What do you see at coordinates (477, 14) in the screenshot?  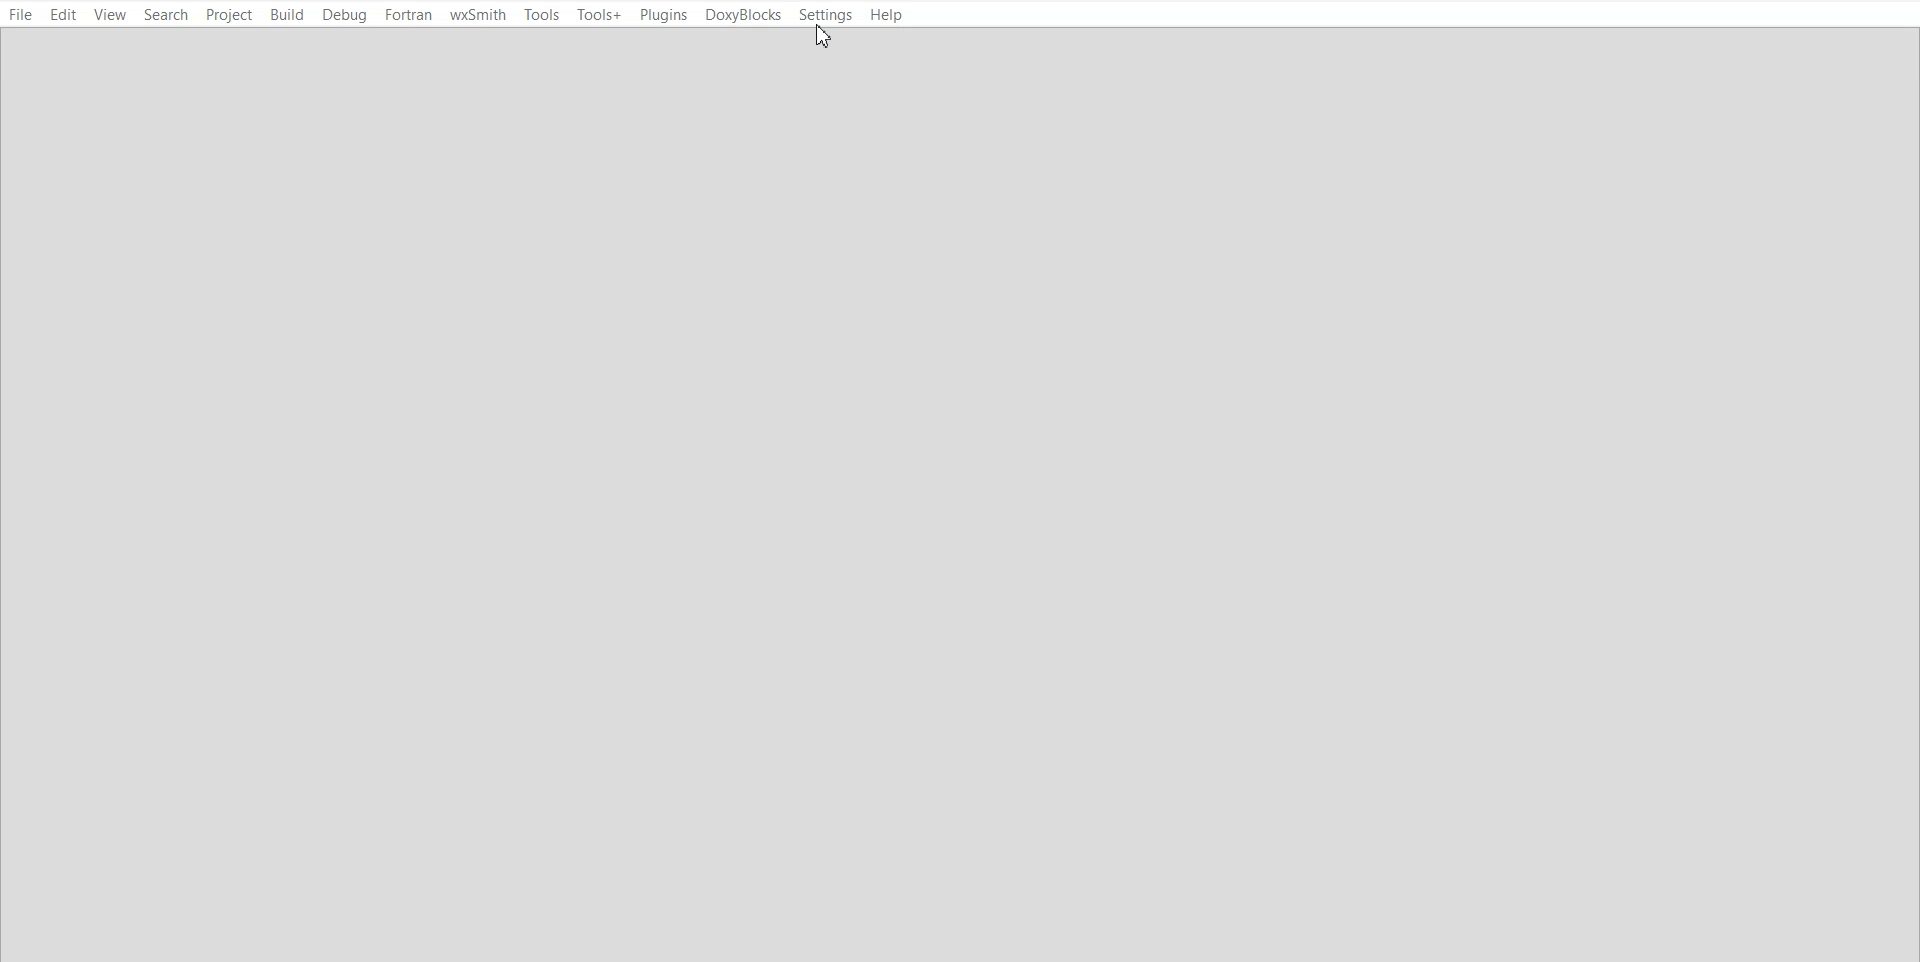 I see `wxSmith` at bounding box center [477, 14].